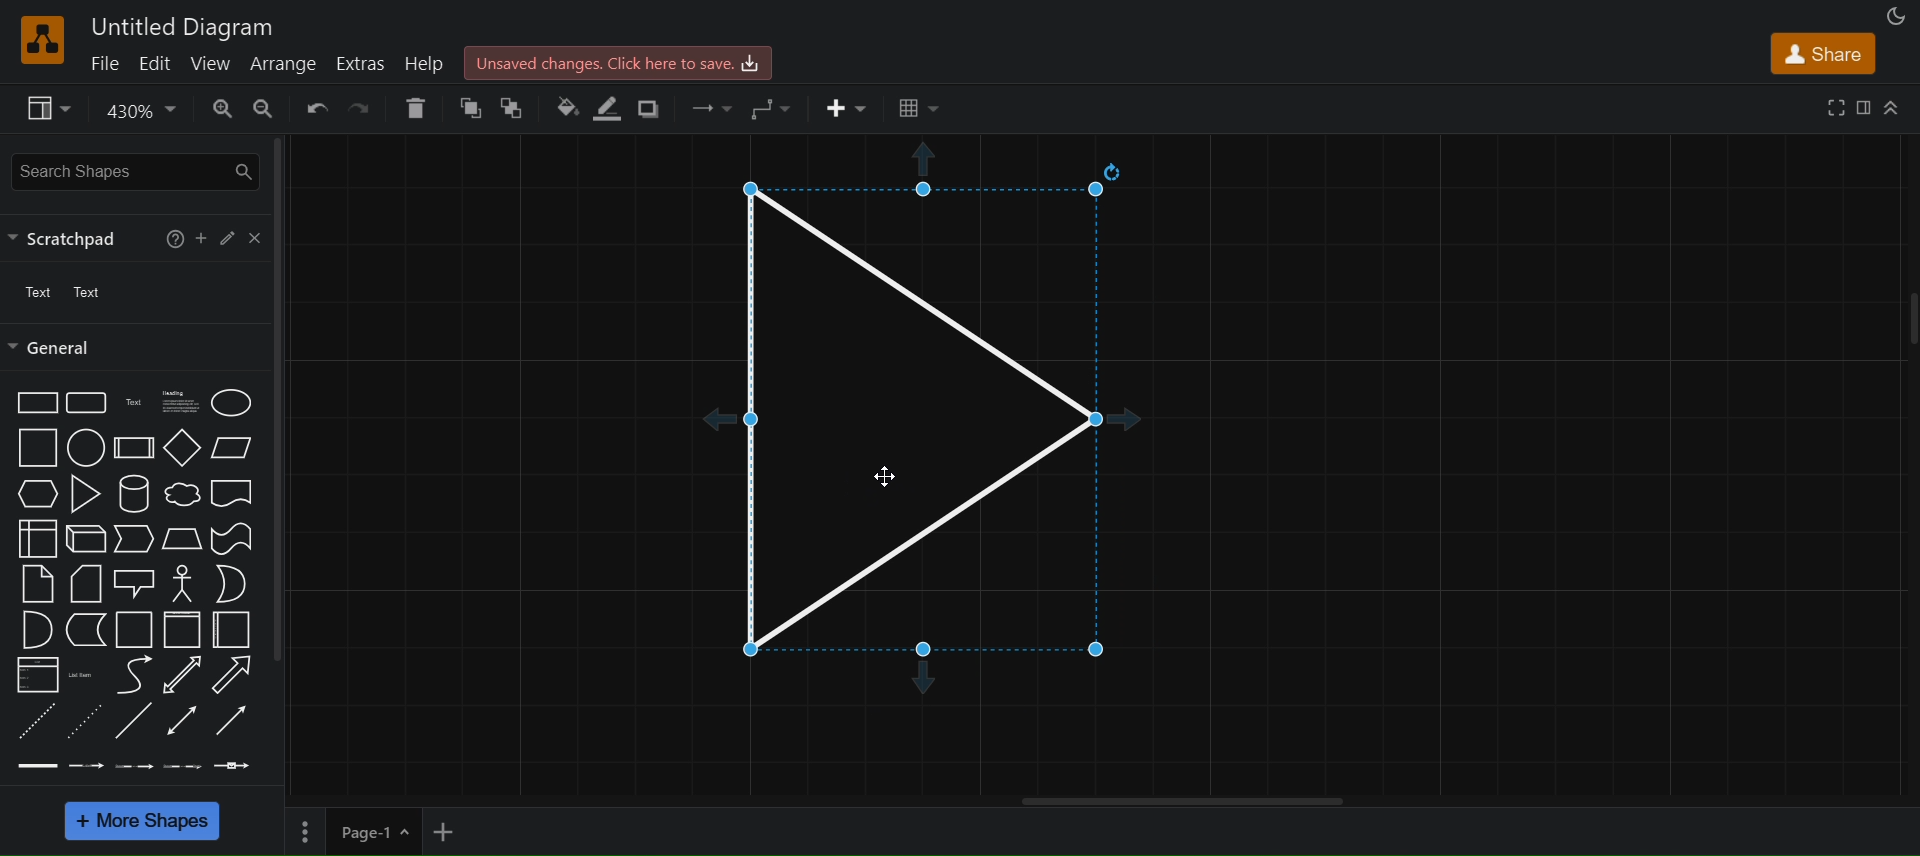 This screenshot has width=1920, height=856. I want to click on zoom out, so click(264, 108).